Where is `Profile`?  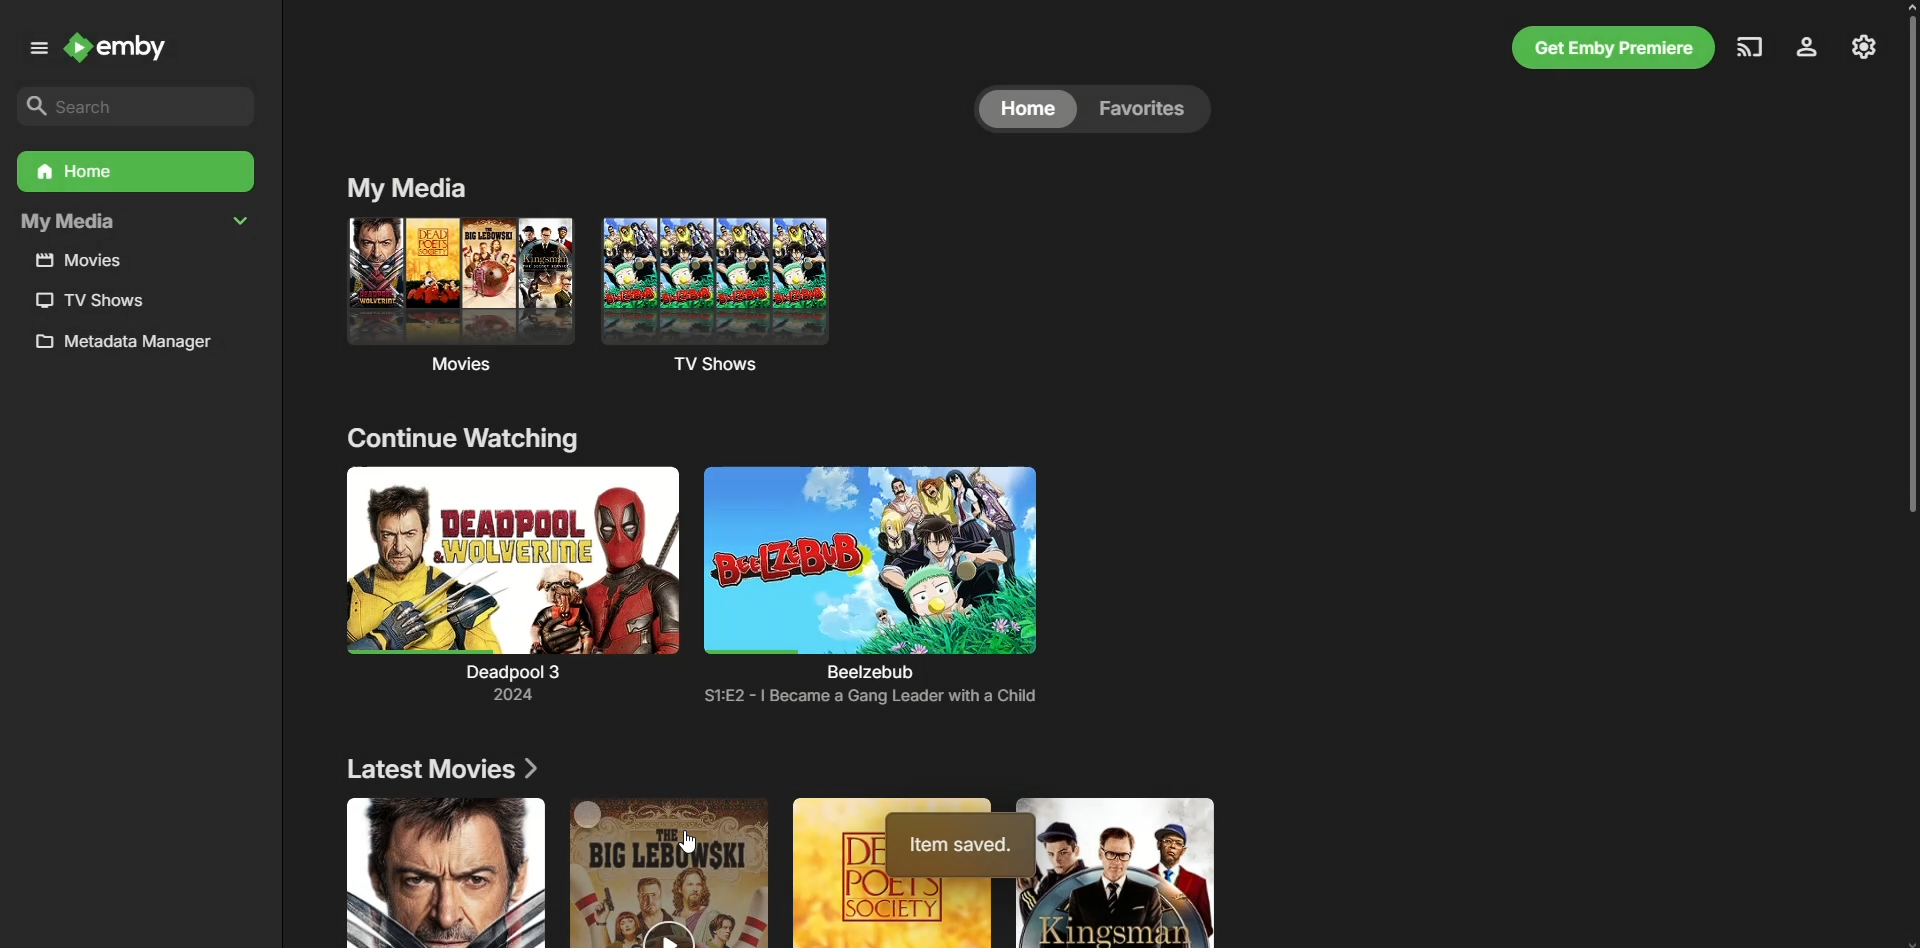 Profile is located at coordinates (1804, 48).